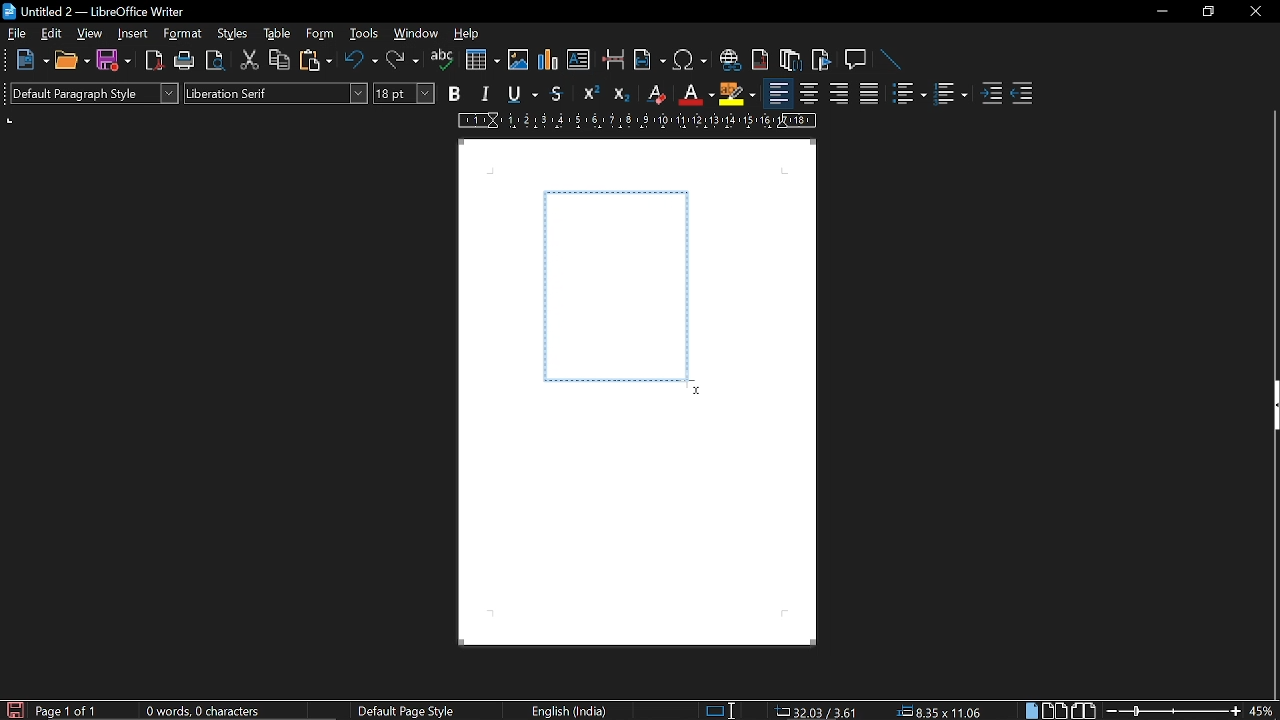 The height and width of the screenshot is (720, 1280). Describe the element at coordinates (276, 92) in the screenshot. I see `text style` at that location.